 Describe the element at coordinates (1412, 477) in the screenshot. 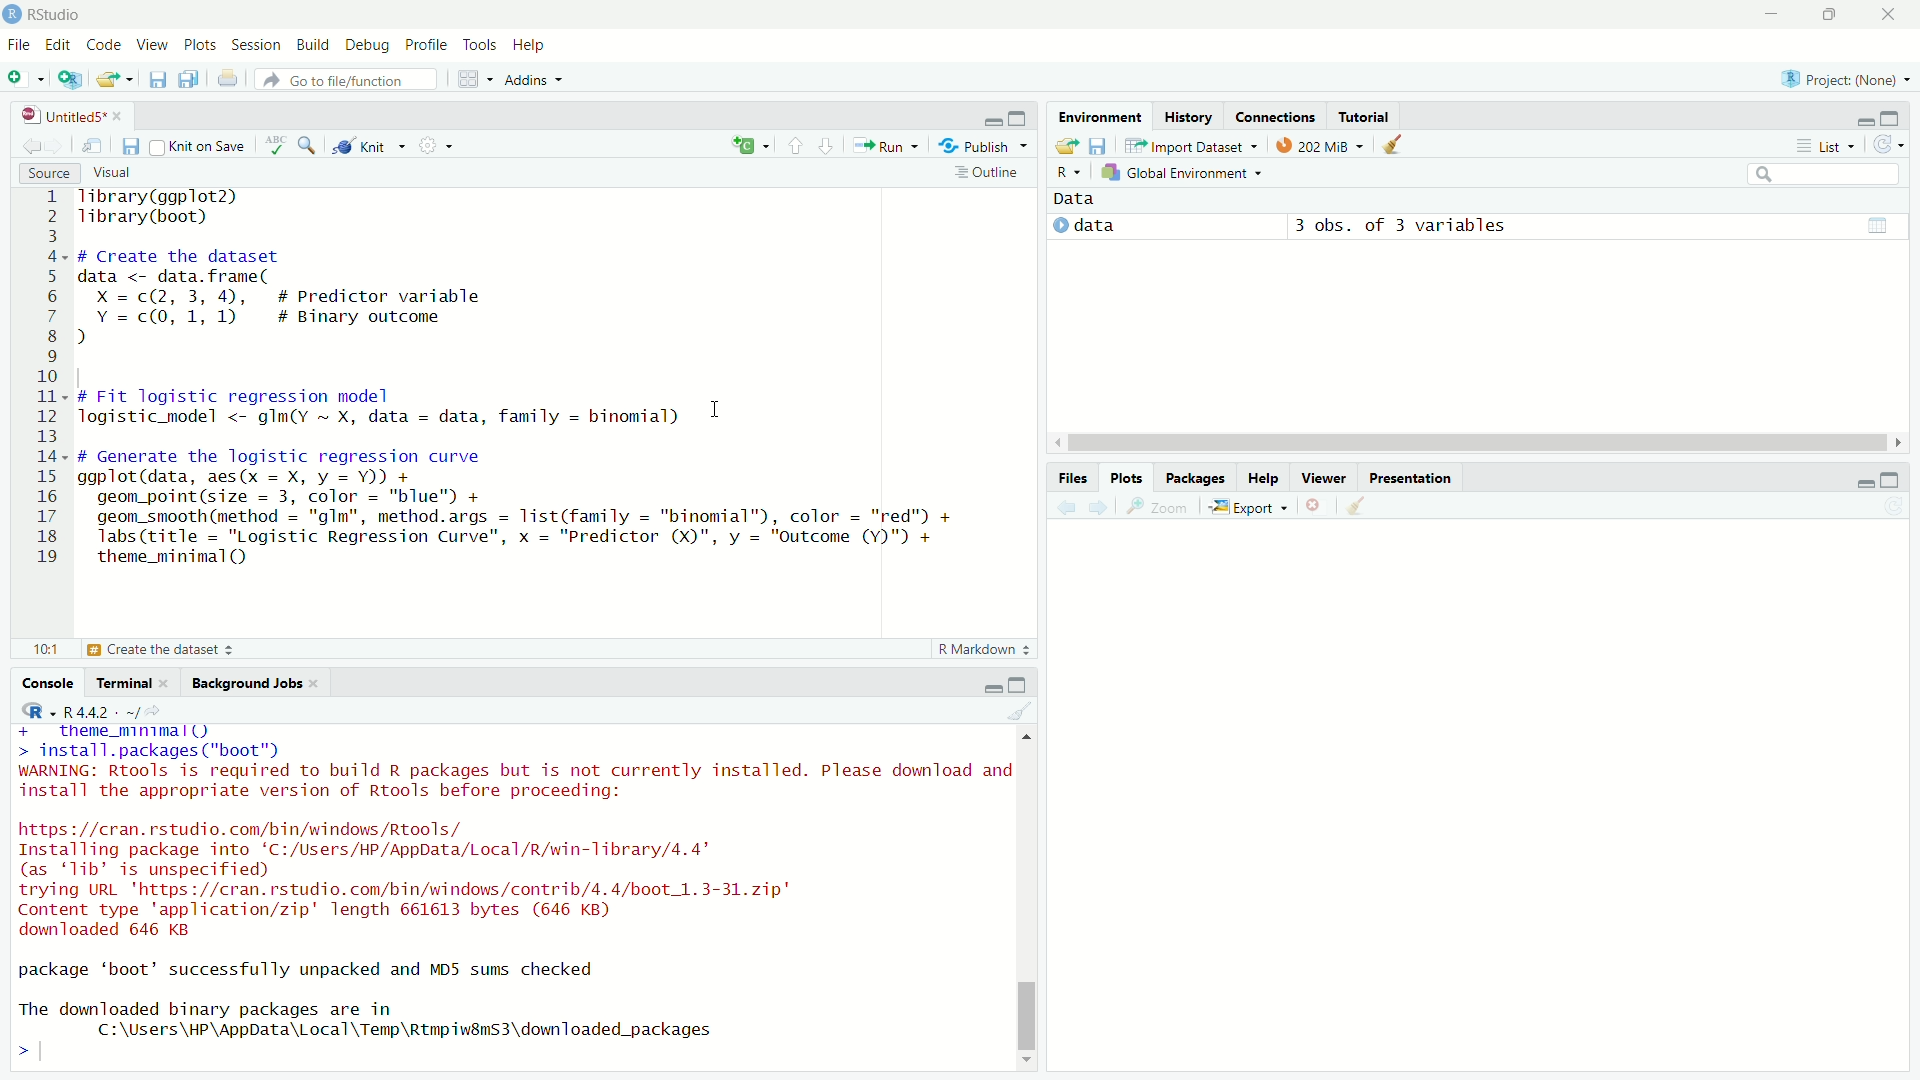

I see `Presentation` at that location.